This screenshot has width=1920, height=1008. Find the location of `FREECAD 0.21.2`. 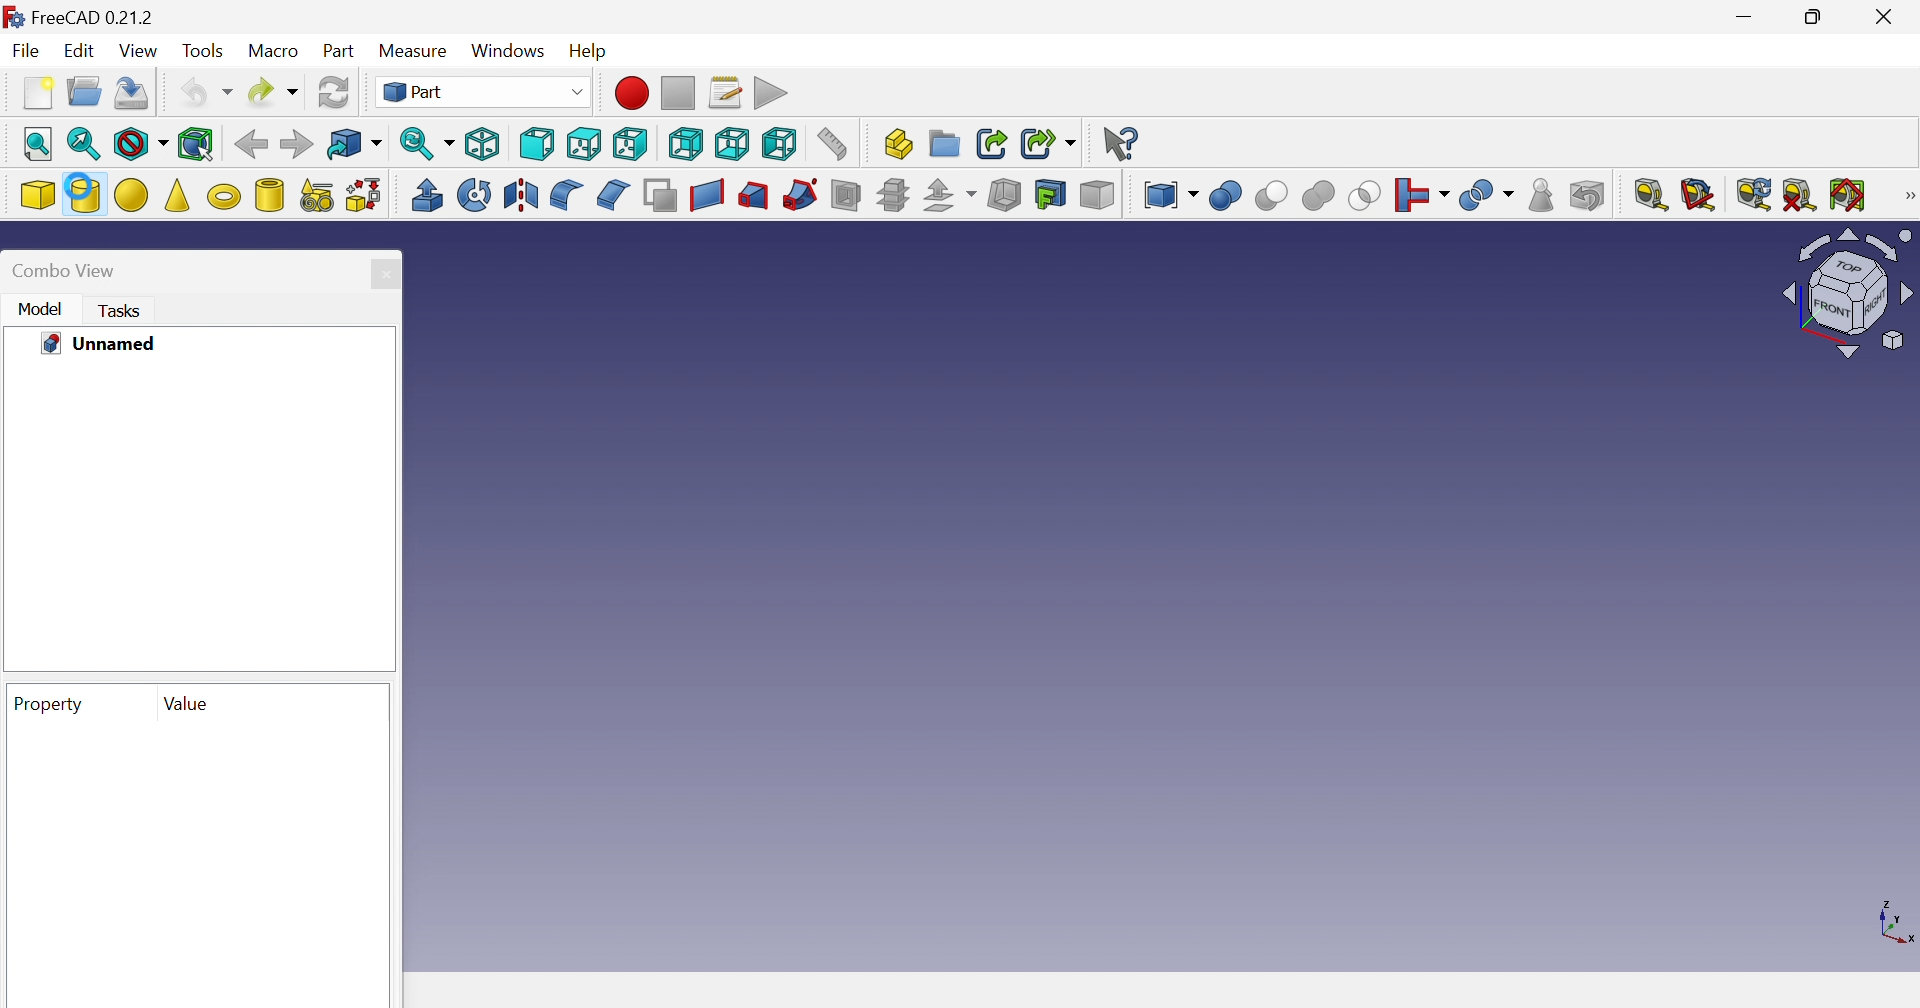

FREECAD 0.21.2 is located at coordinates (80, 14).